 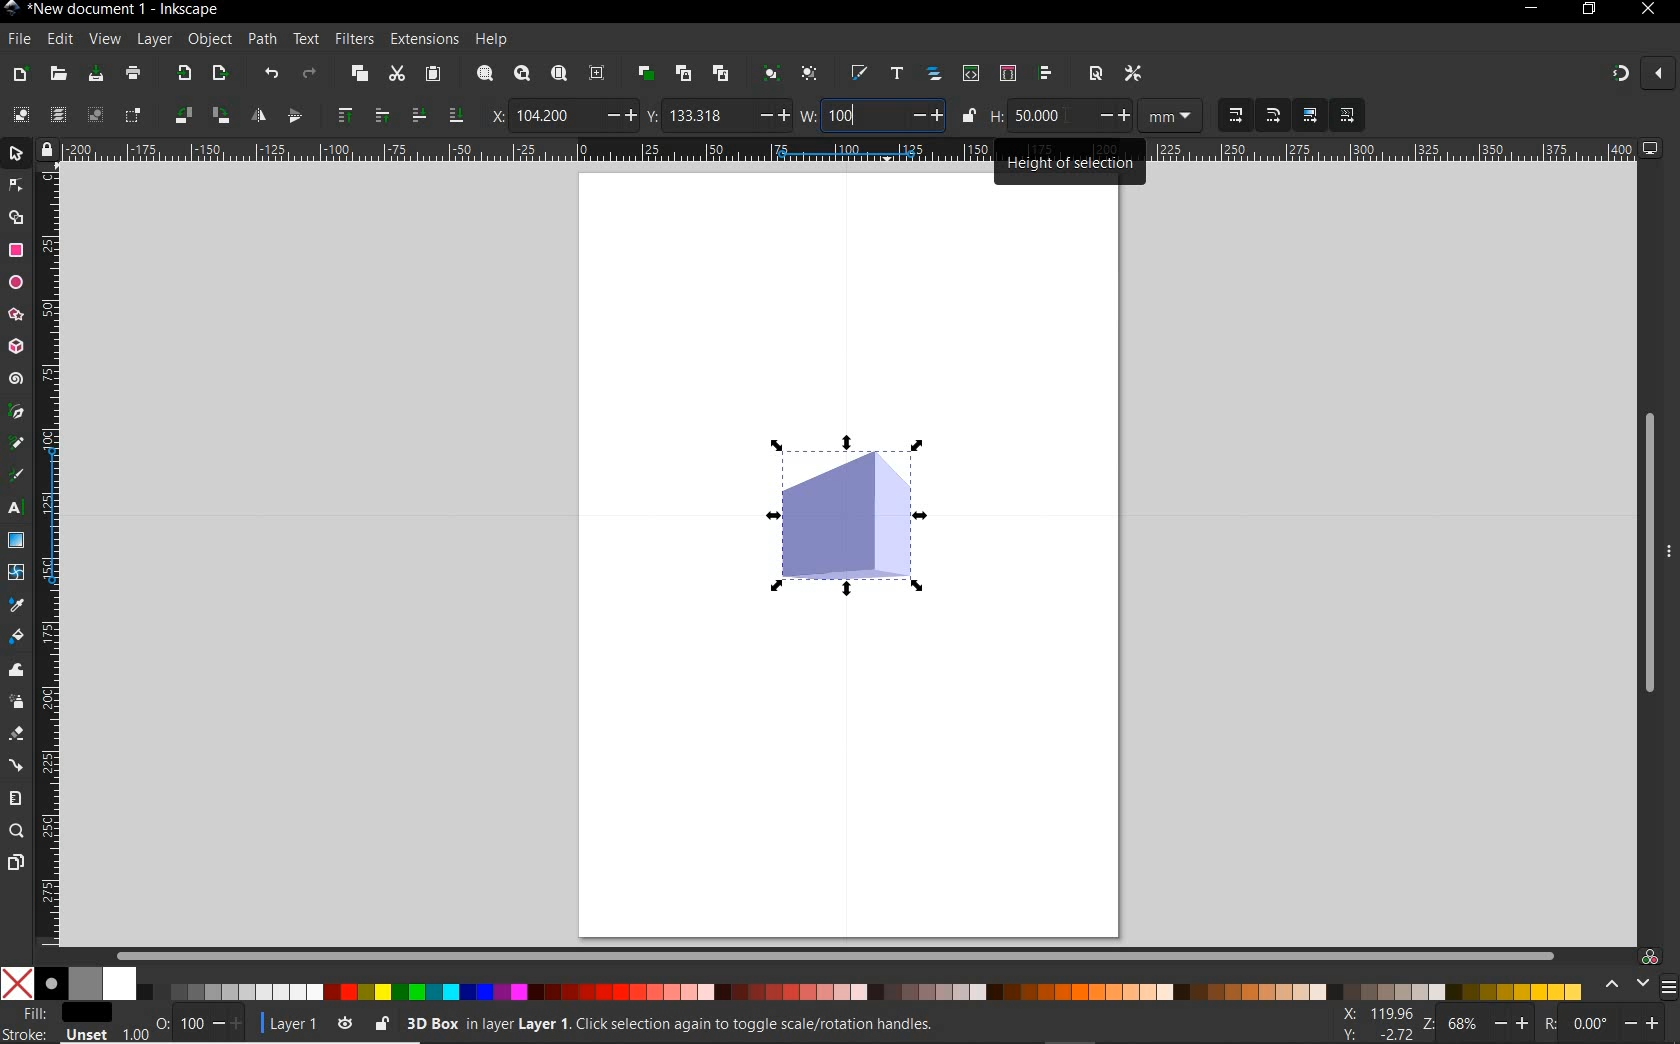 I want to click on lock/unlock, so click(x=380, y=1021).